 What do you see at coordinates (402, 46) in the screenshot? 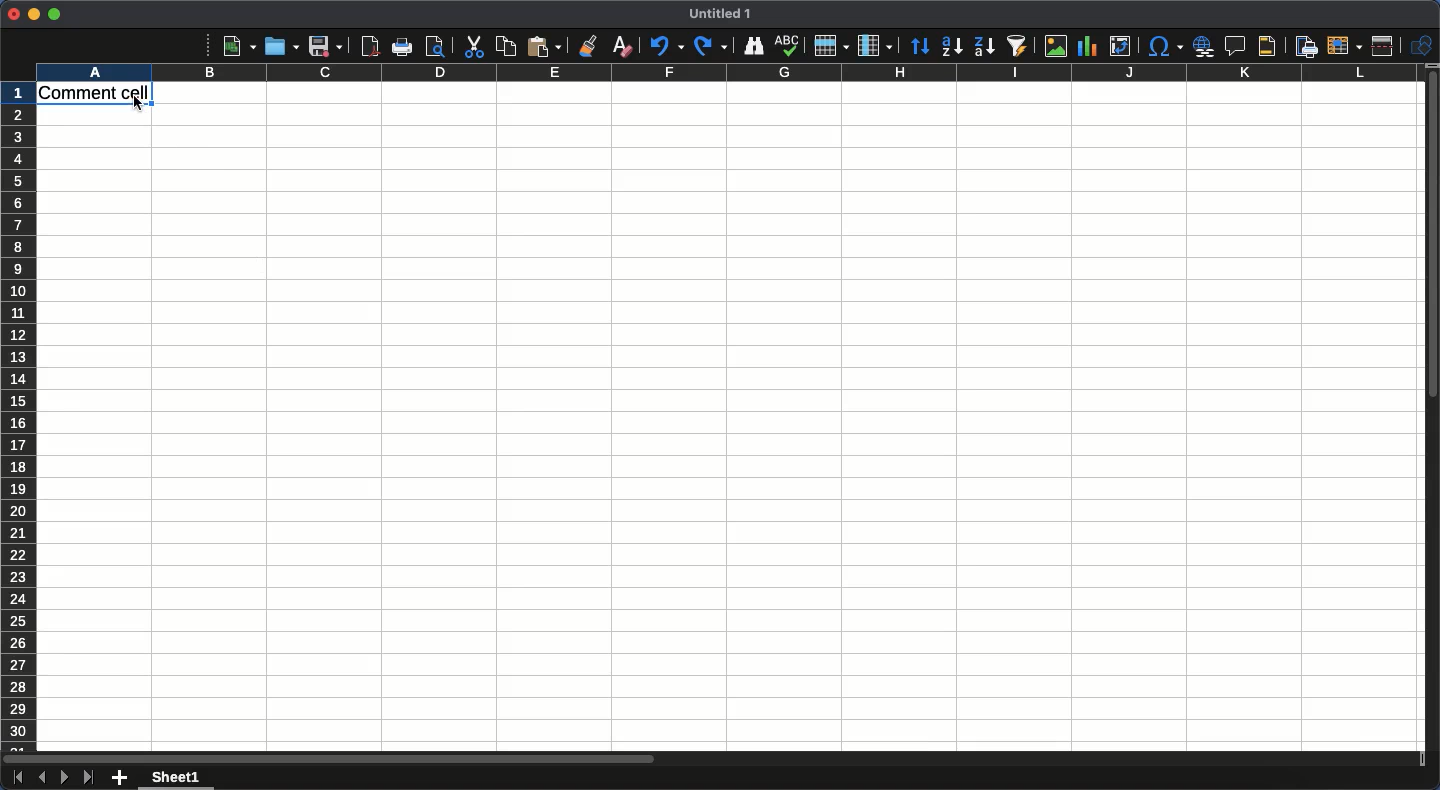
I see `Print` at bounding box center [402, 46].